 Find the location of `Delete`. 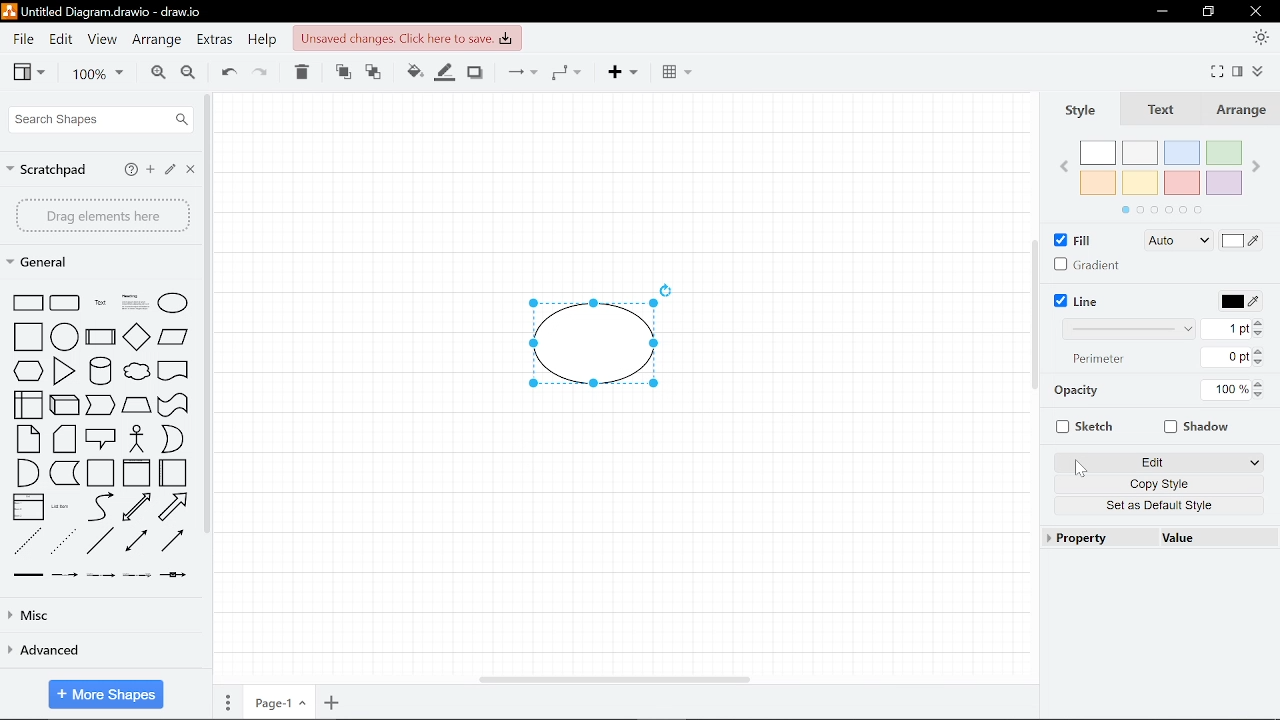

Delete is located at coordinates (301, 74).